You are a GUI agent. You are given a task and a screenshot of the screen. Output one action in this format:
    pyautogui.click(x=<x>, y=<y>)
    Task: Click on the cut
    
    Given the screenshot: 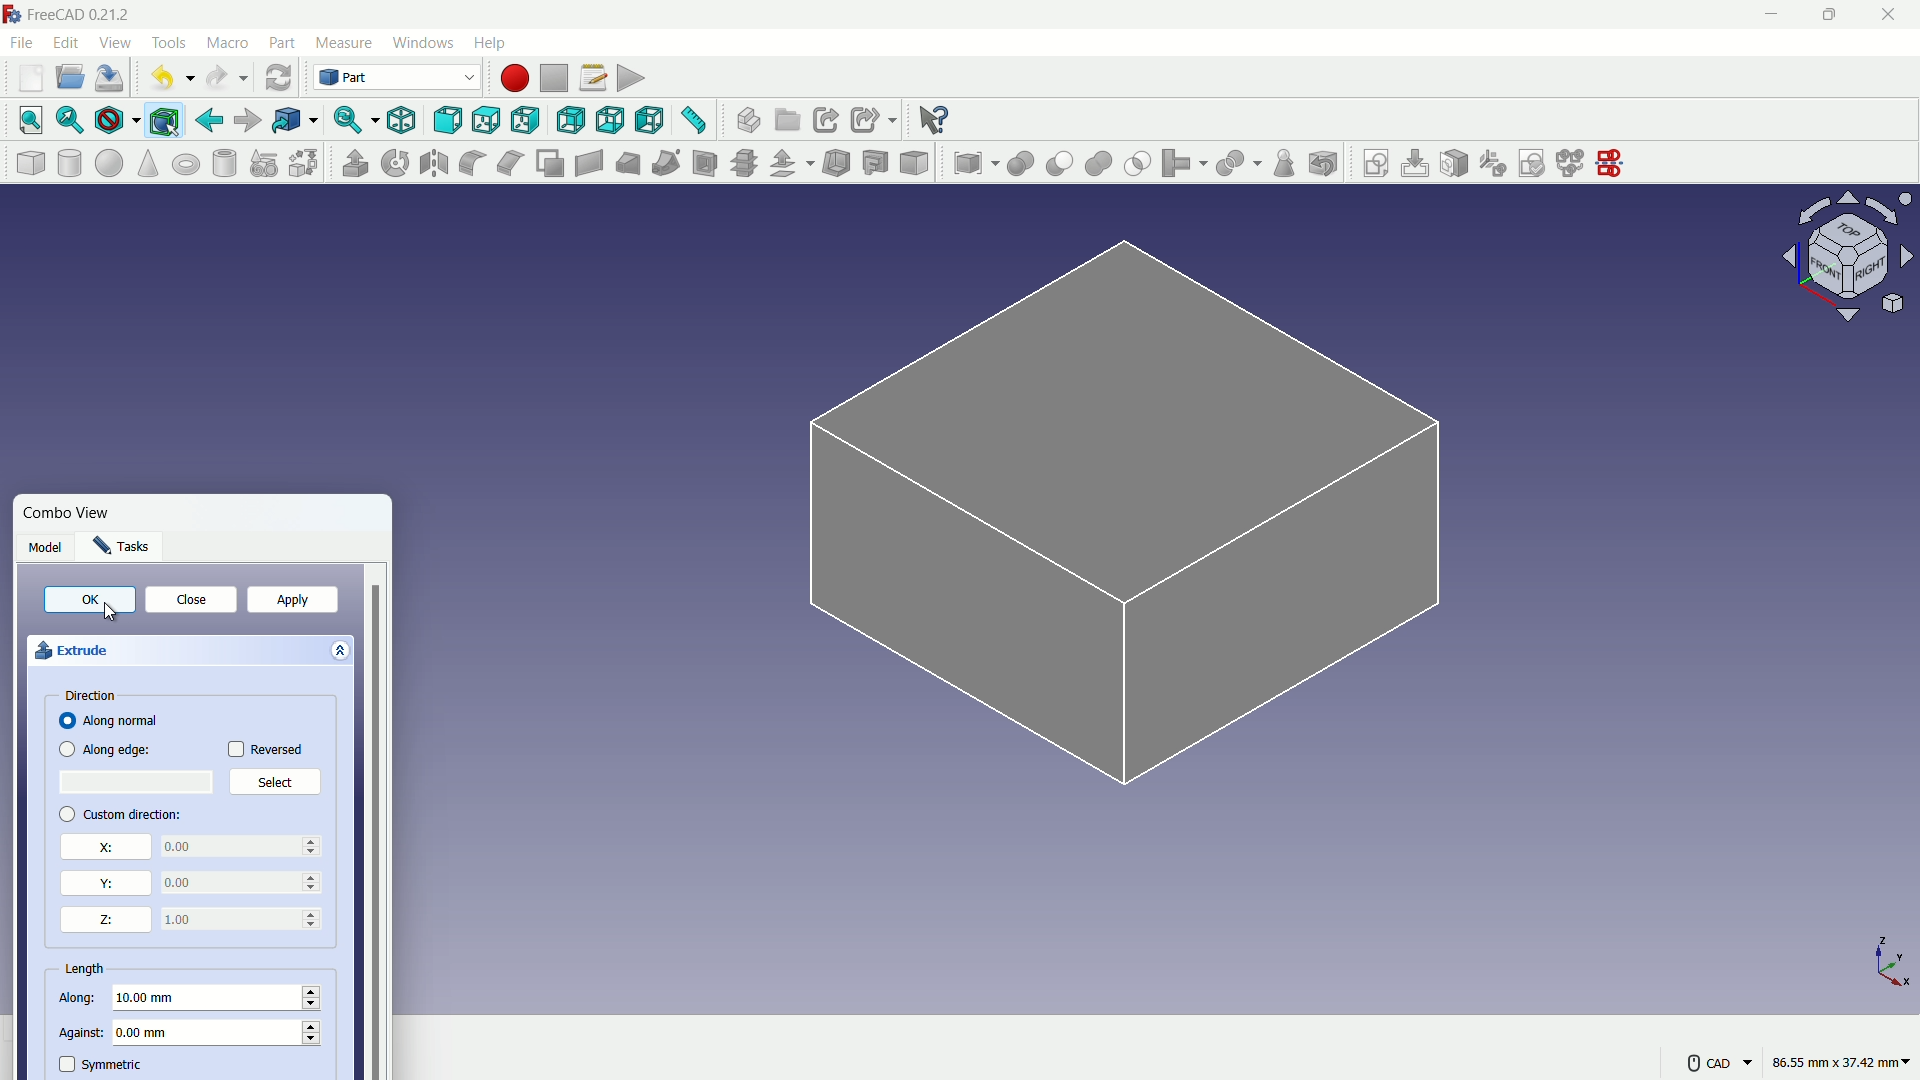 What is the action you would take?
    pyautogui.click(x=1059, y=163)
    